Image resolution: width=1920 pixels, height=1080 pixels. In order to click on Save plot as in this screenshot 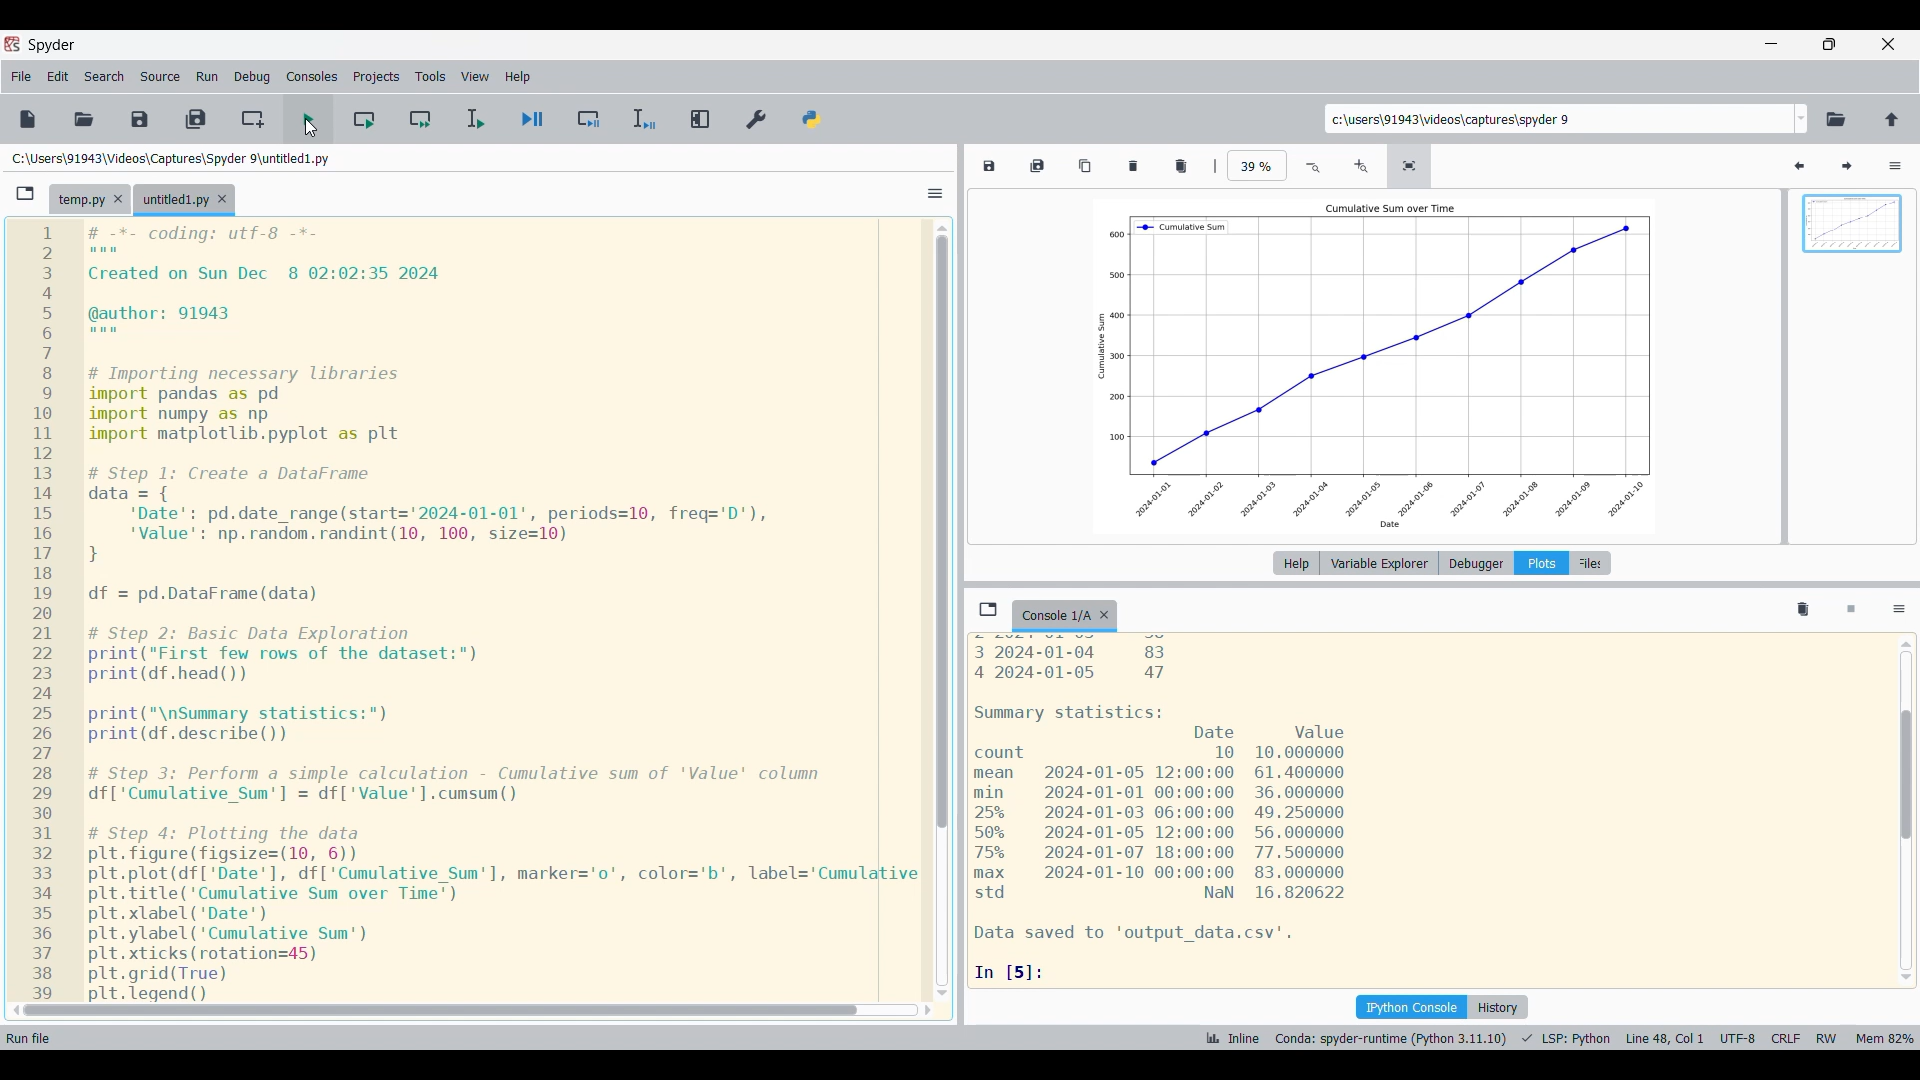, I will do `click(989, 166)`.